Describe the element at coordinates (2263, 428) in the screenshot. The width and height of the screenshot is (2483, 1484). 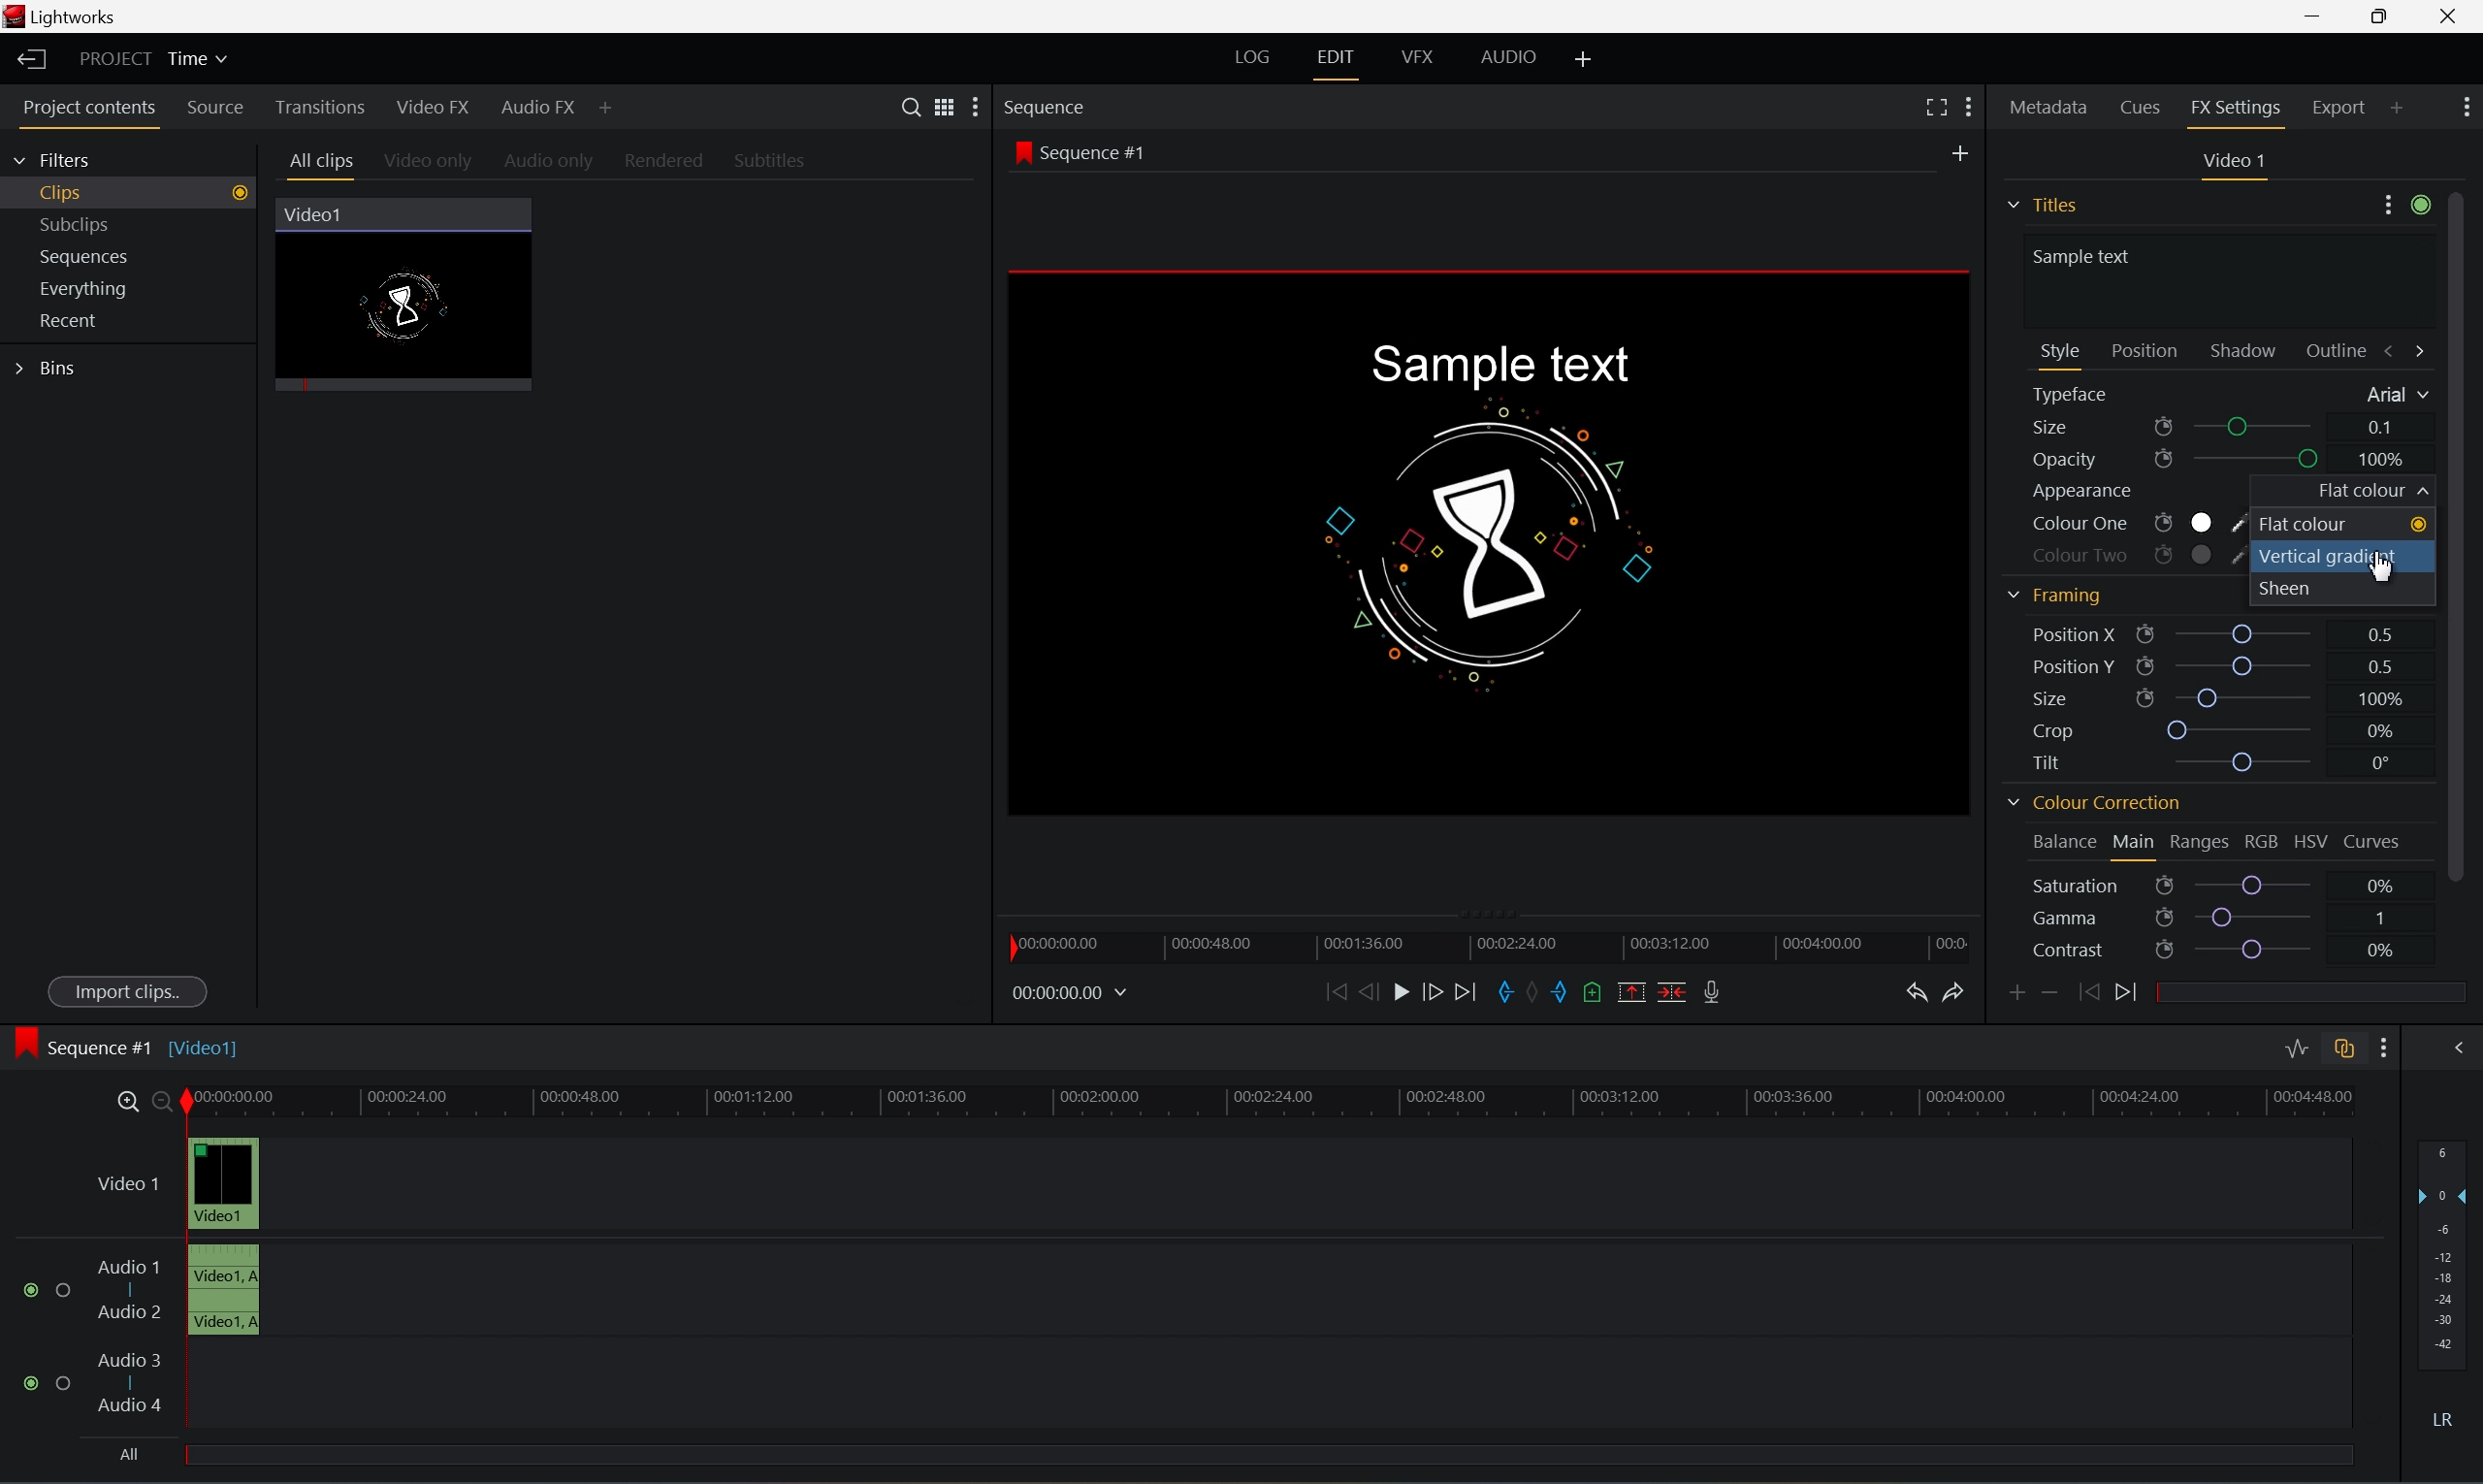
I see `slider` at that location.